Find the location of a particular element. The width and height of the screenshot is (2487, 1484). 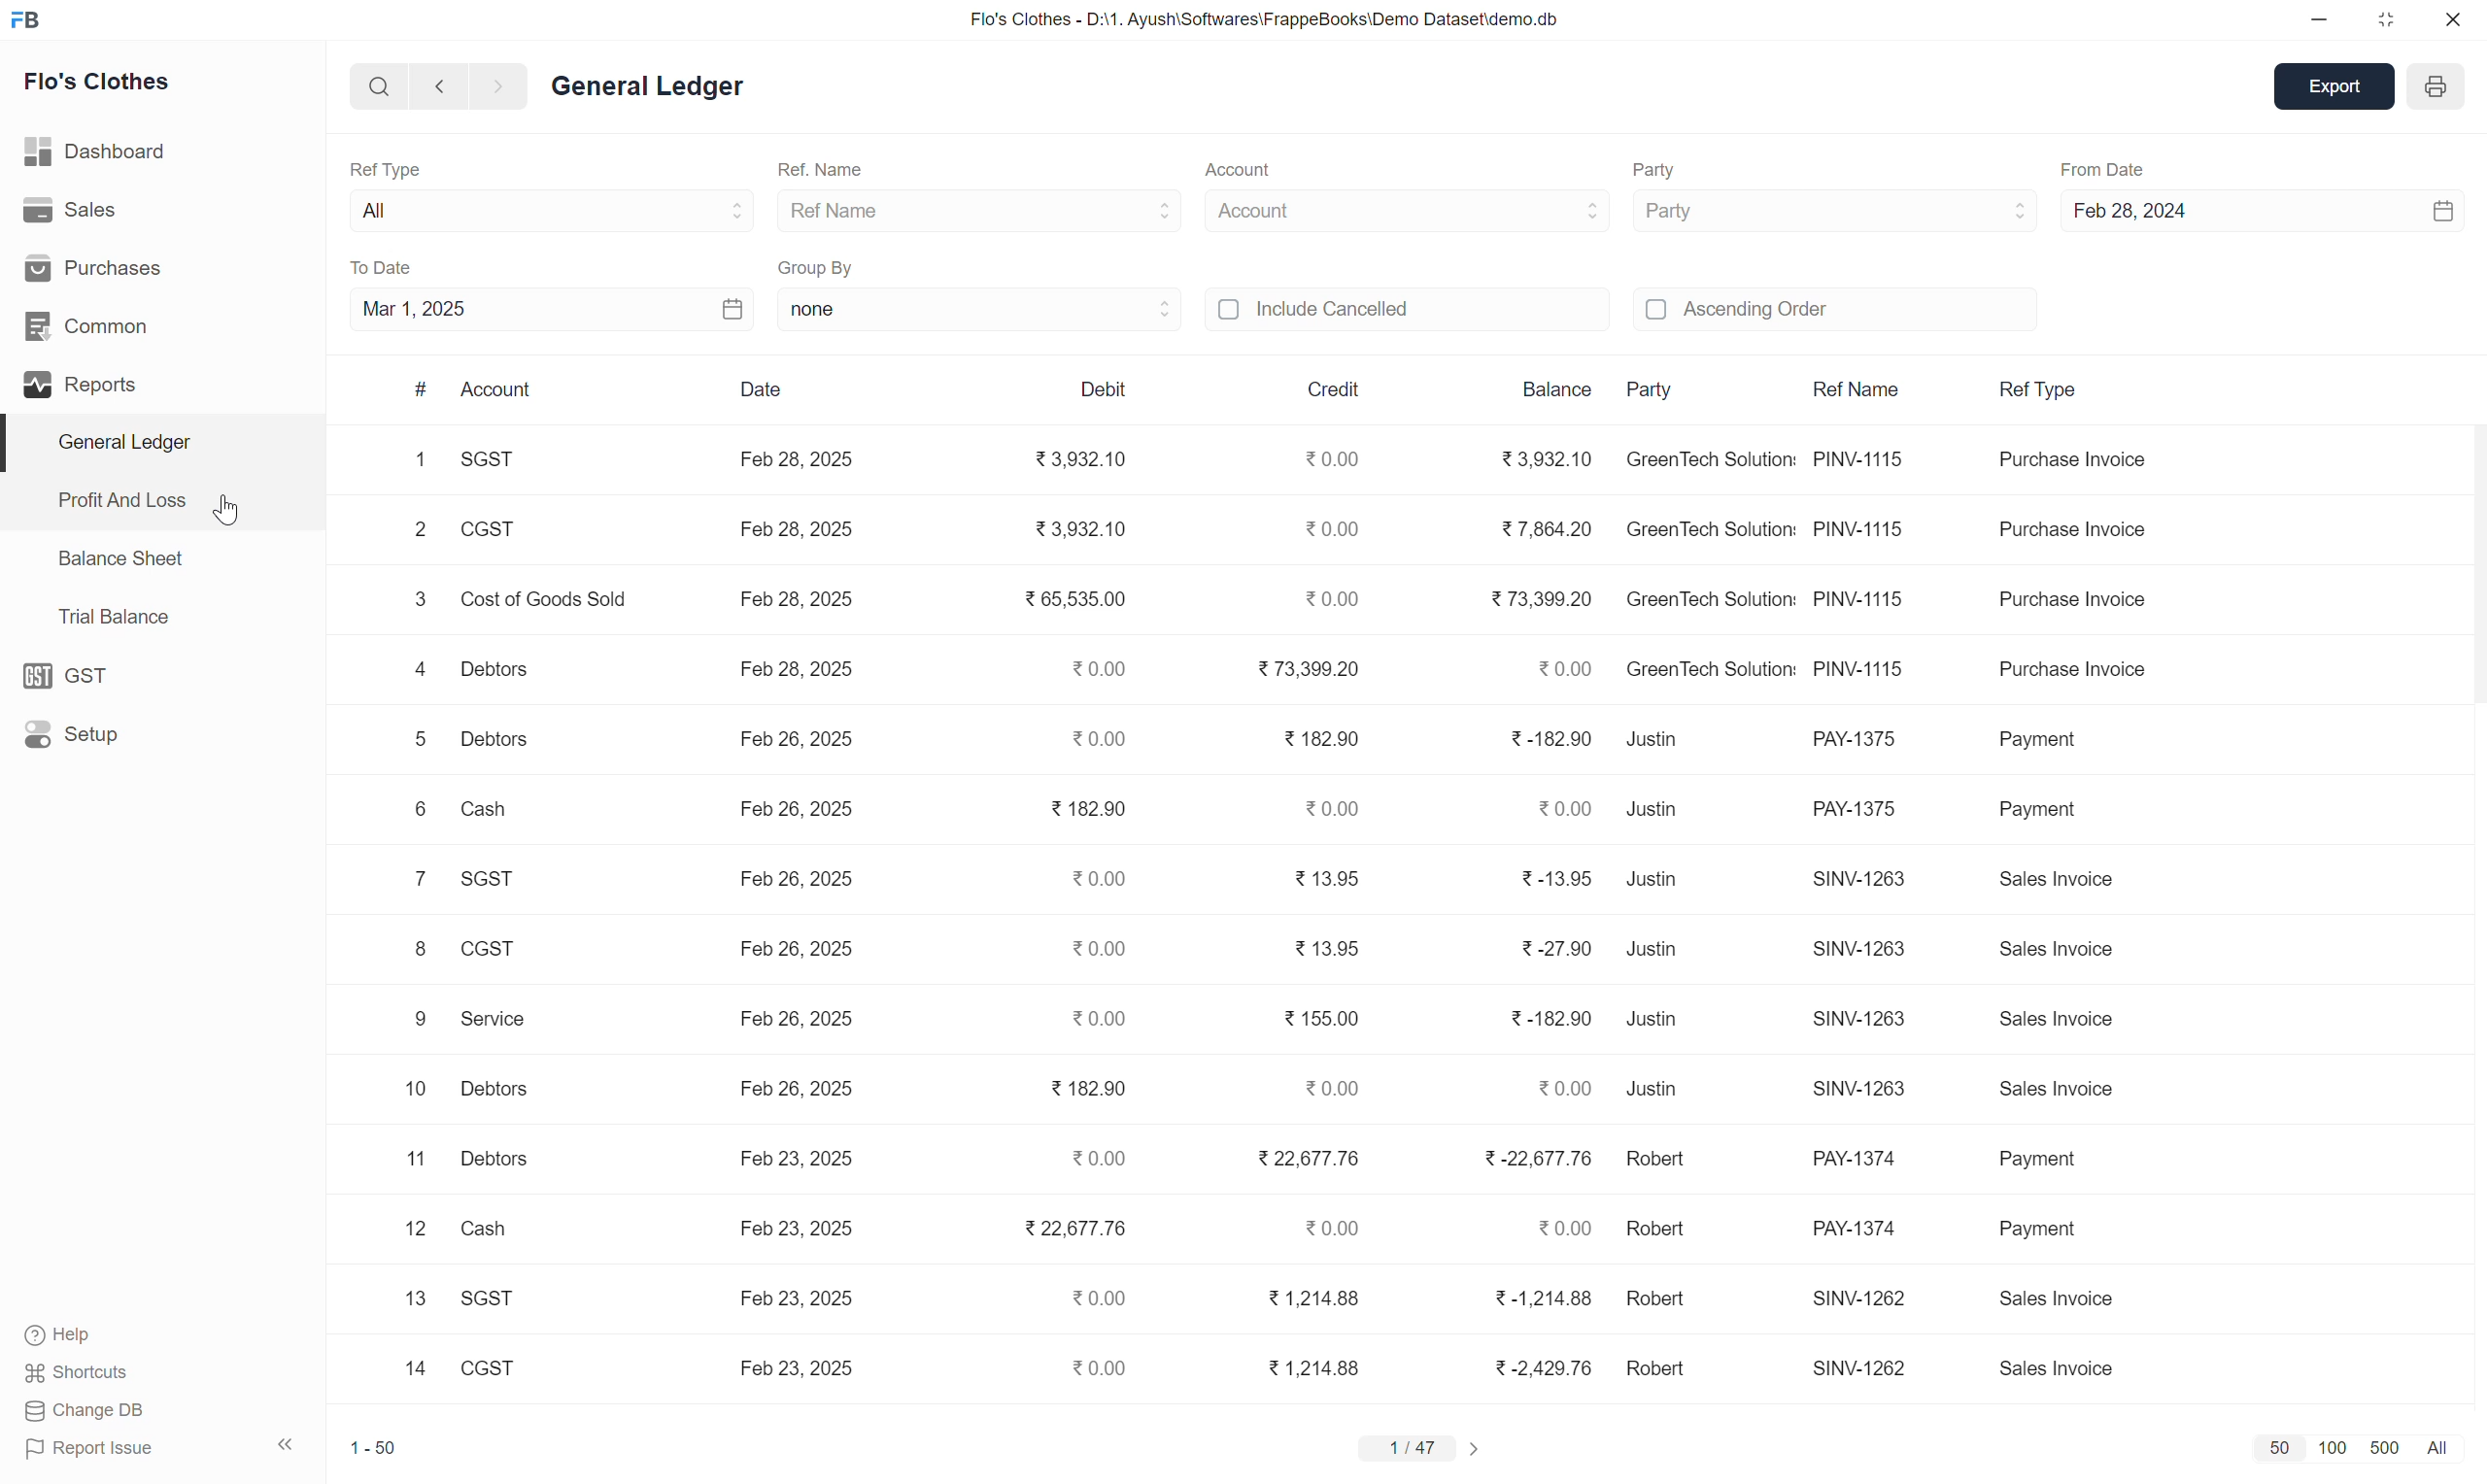

SINV-1263 is located at coordinates (1857, 944).